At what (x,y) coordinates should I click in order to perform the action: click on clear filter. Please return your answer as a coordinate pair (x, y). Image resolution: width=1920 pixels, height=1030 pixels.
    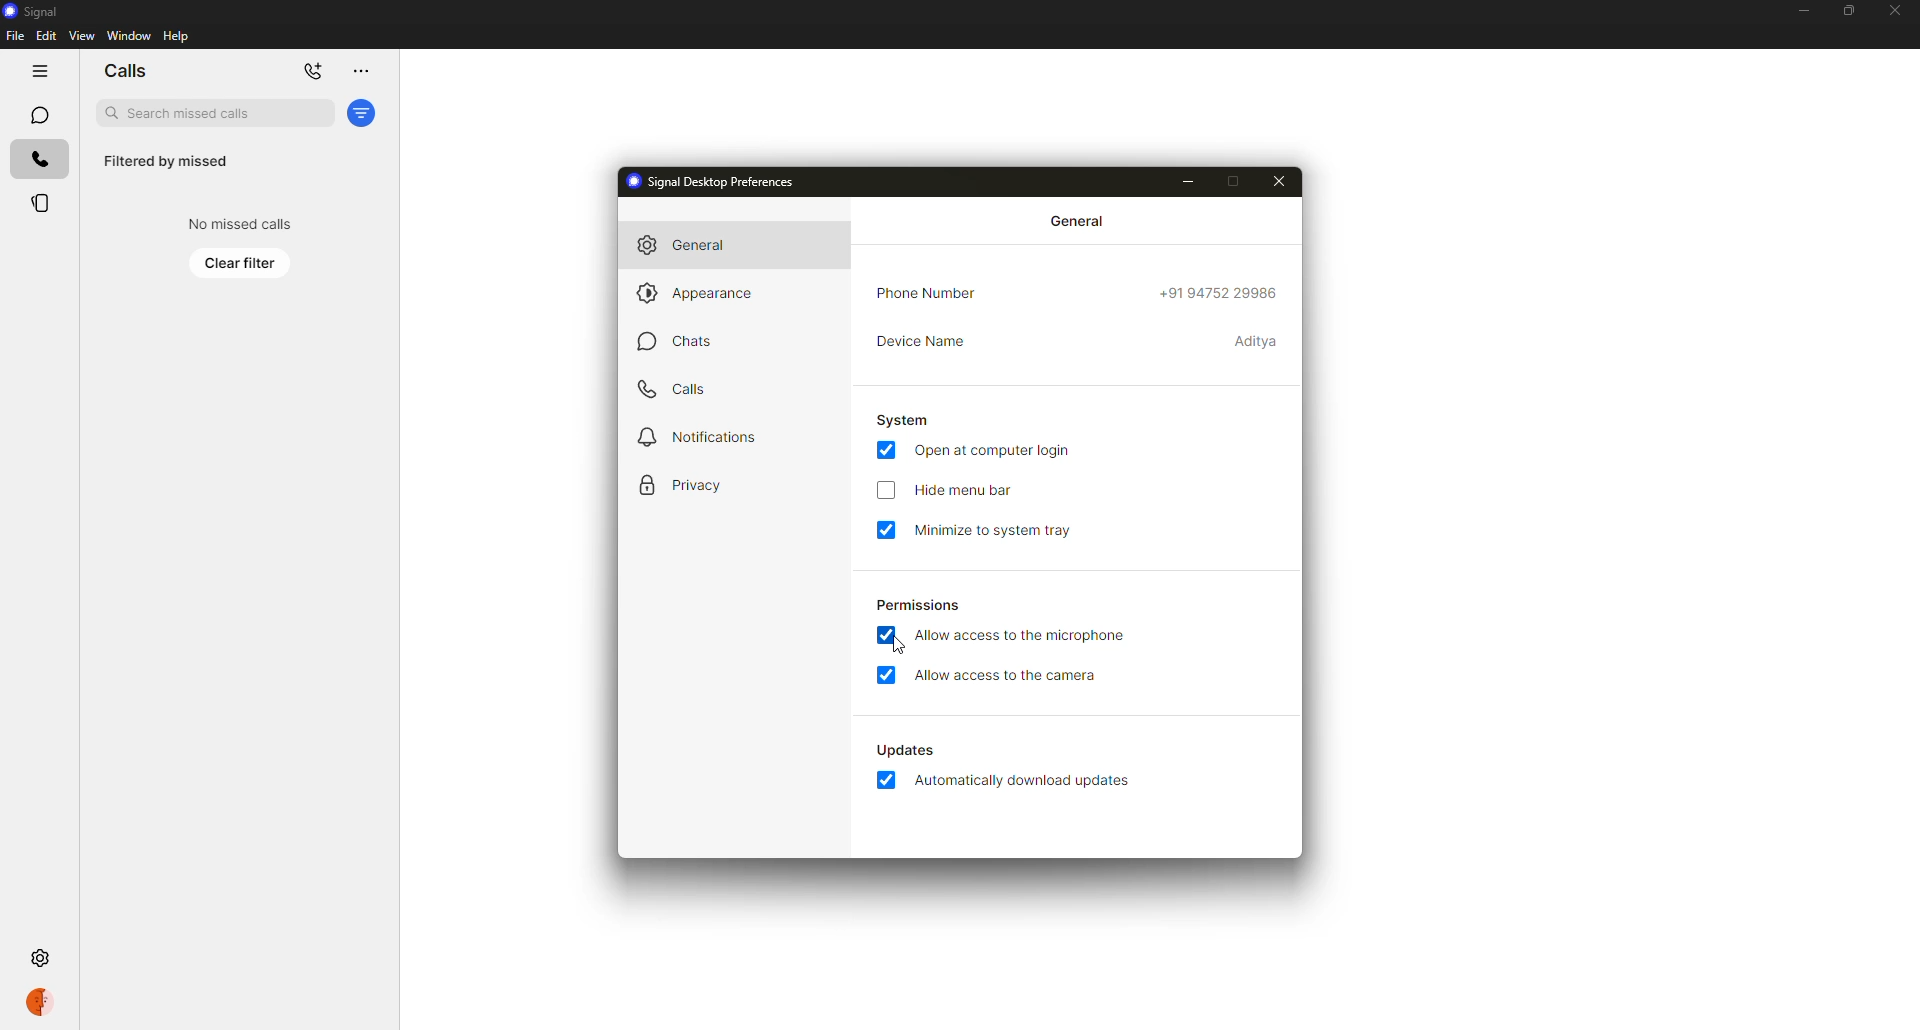
    Looking at the image, I should click on (241, 263).